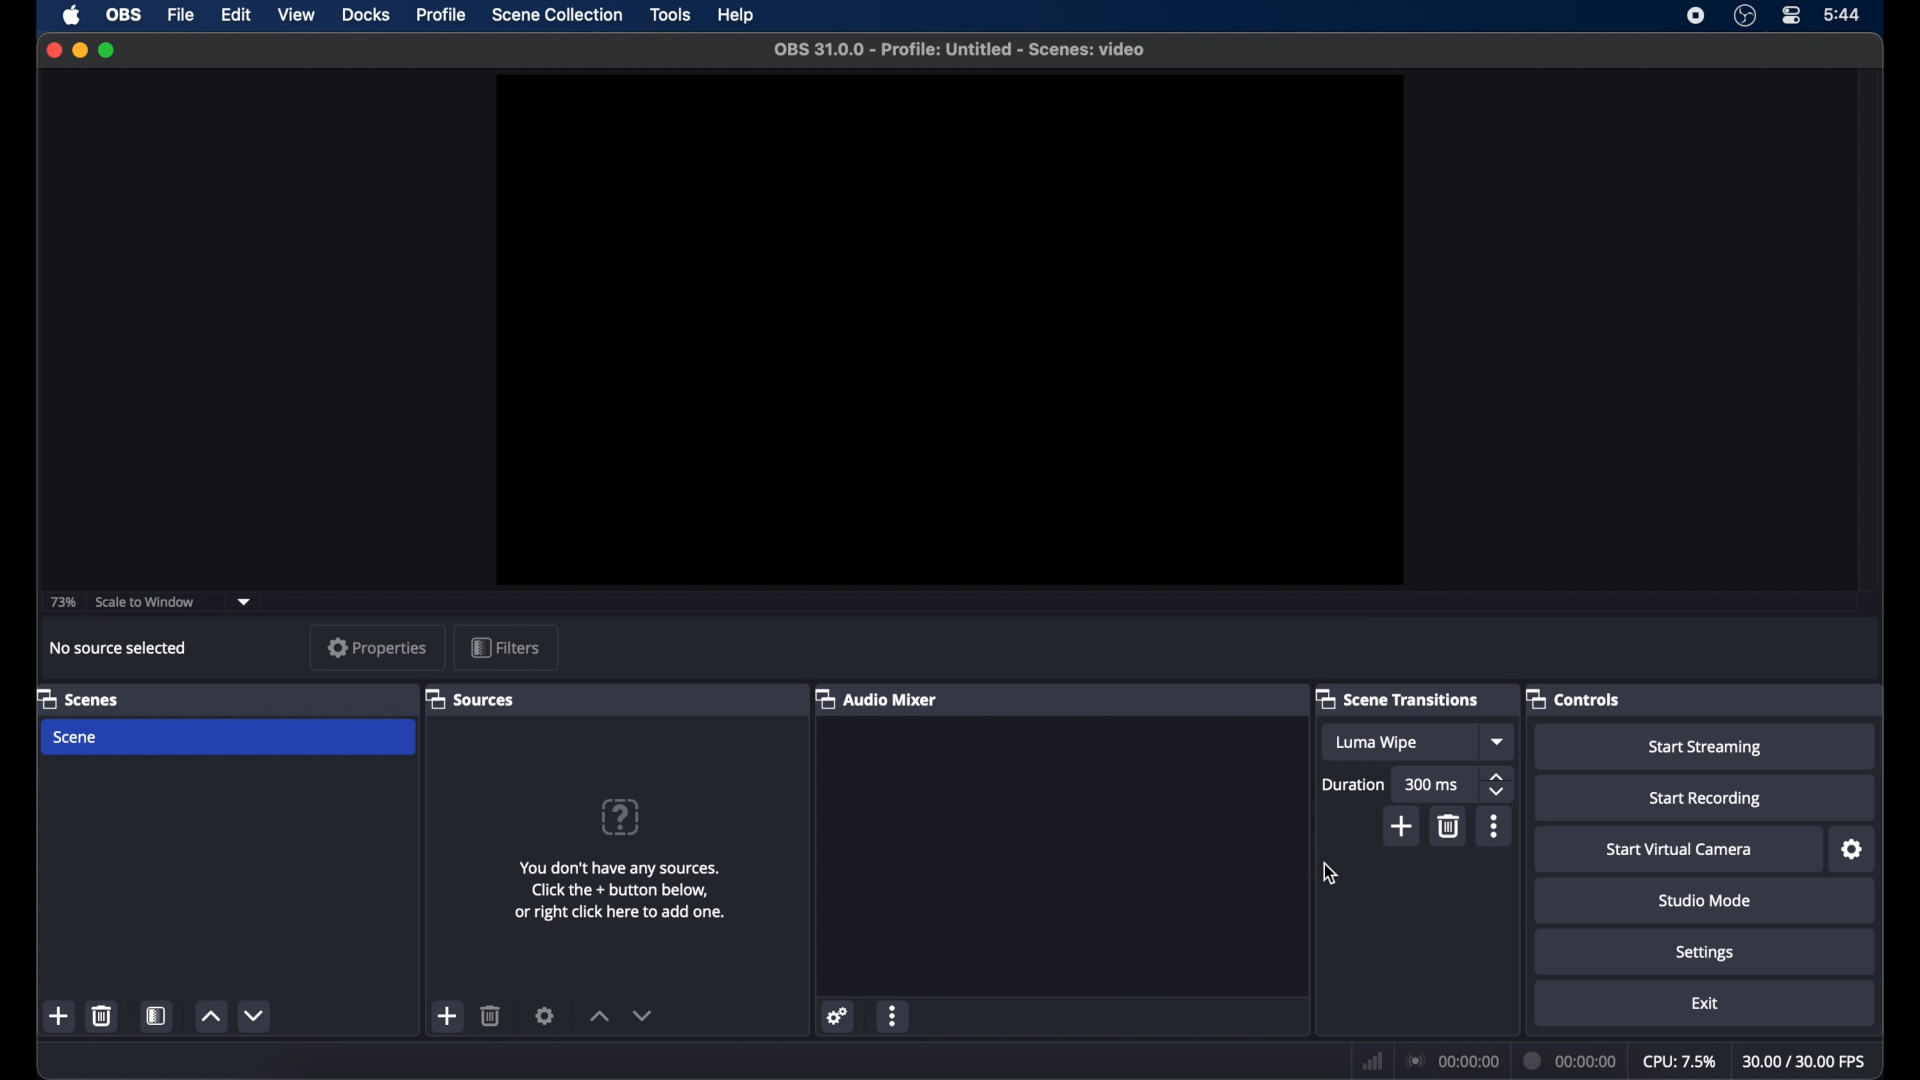  I want to click on 73%, so click(62, 602).